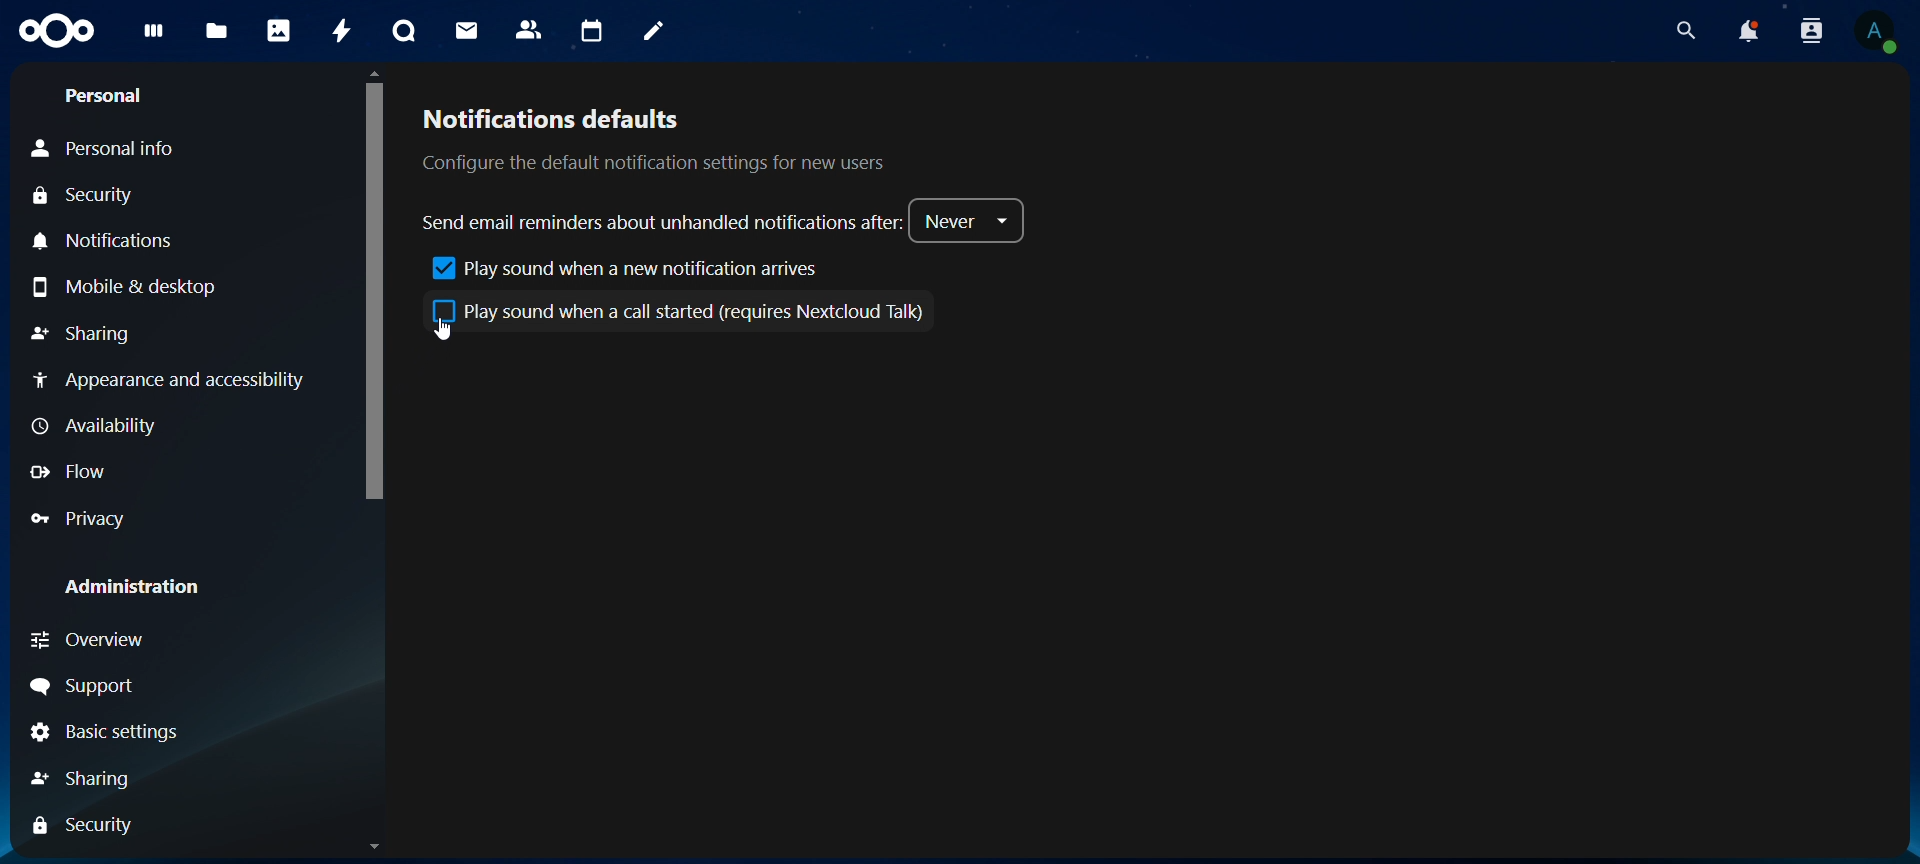  What do you see at coordinates (468, 29) in the screenshot?
I see `mail` at bounding box center [468, 29].